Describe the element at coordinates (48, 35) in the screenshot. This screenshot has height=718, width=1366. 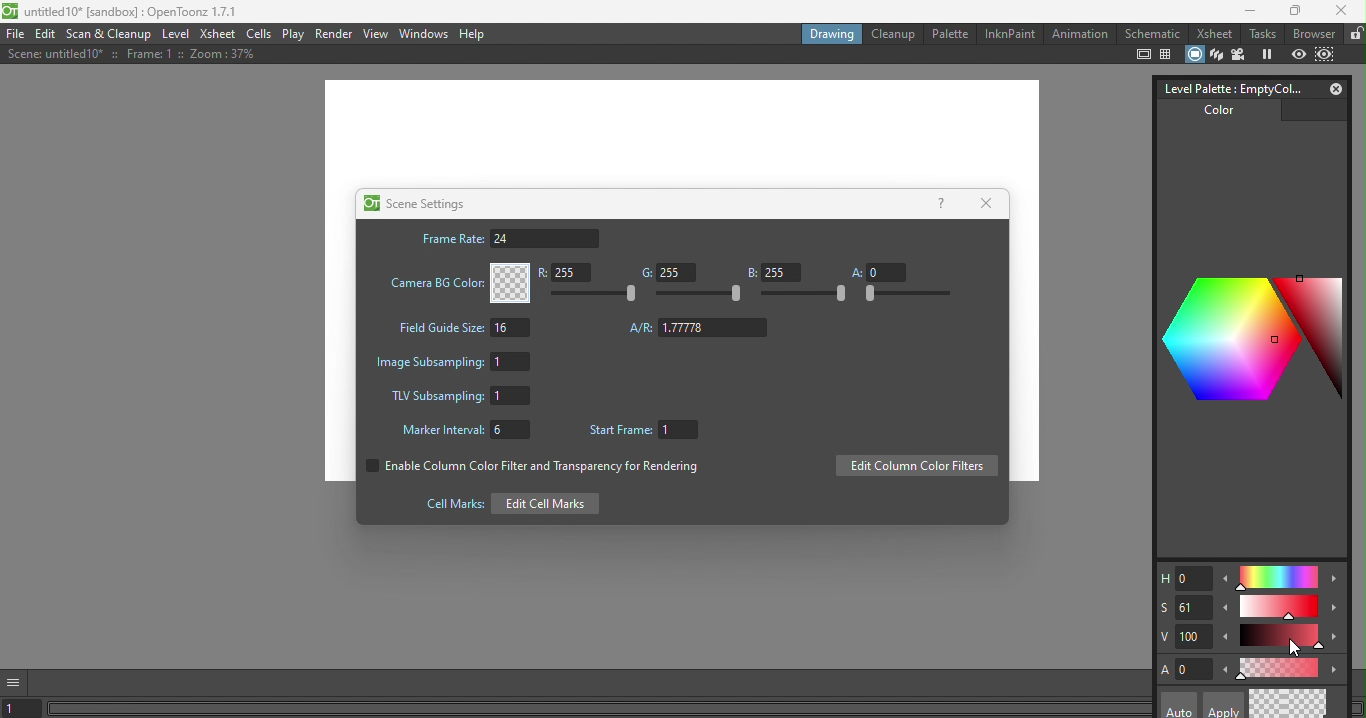
I see `Edit` at that location.